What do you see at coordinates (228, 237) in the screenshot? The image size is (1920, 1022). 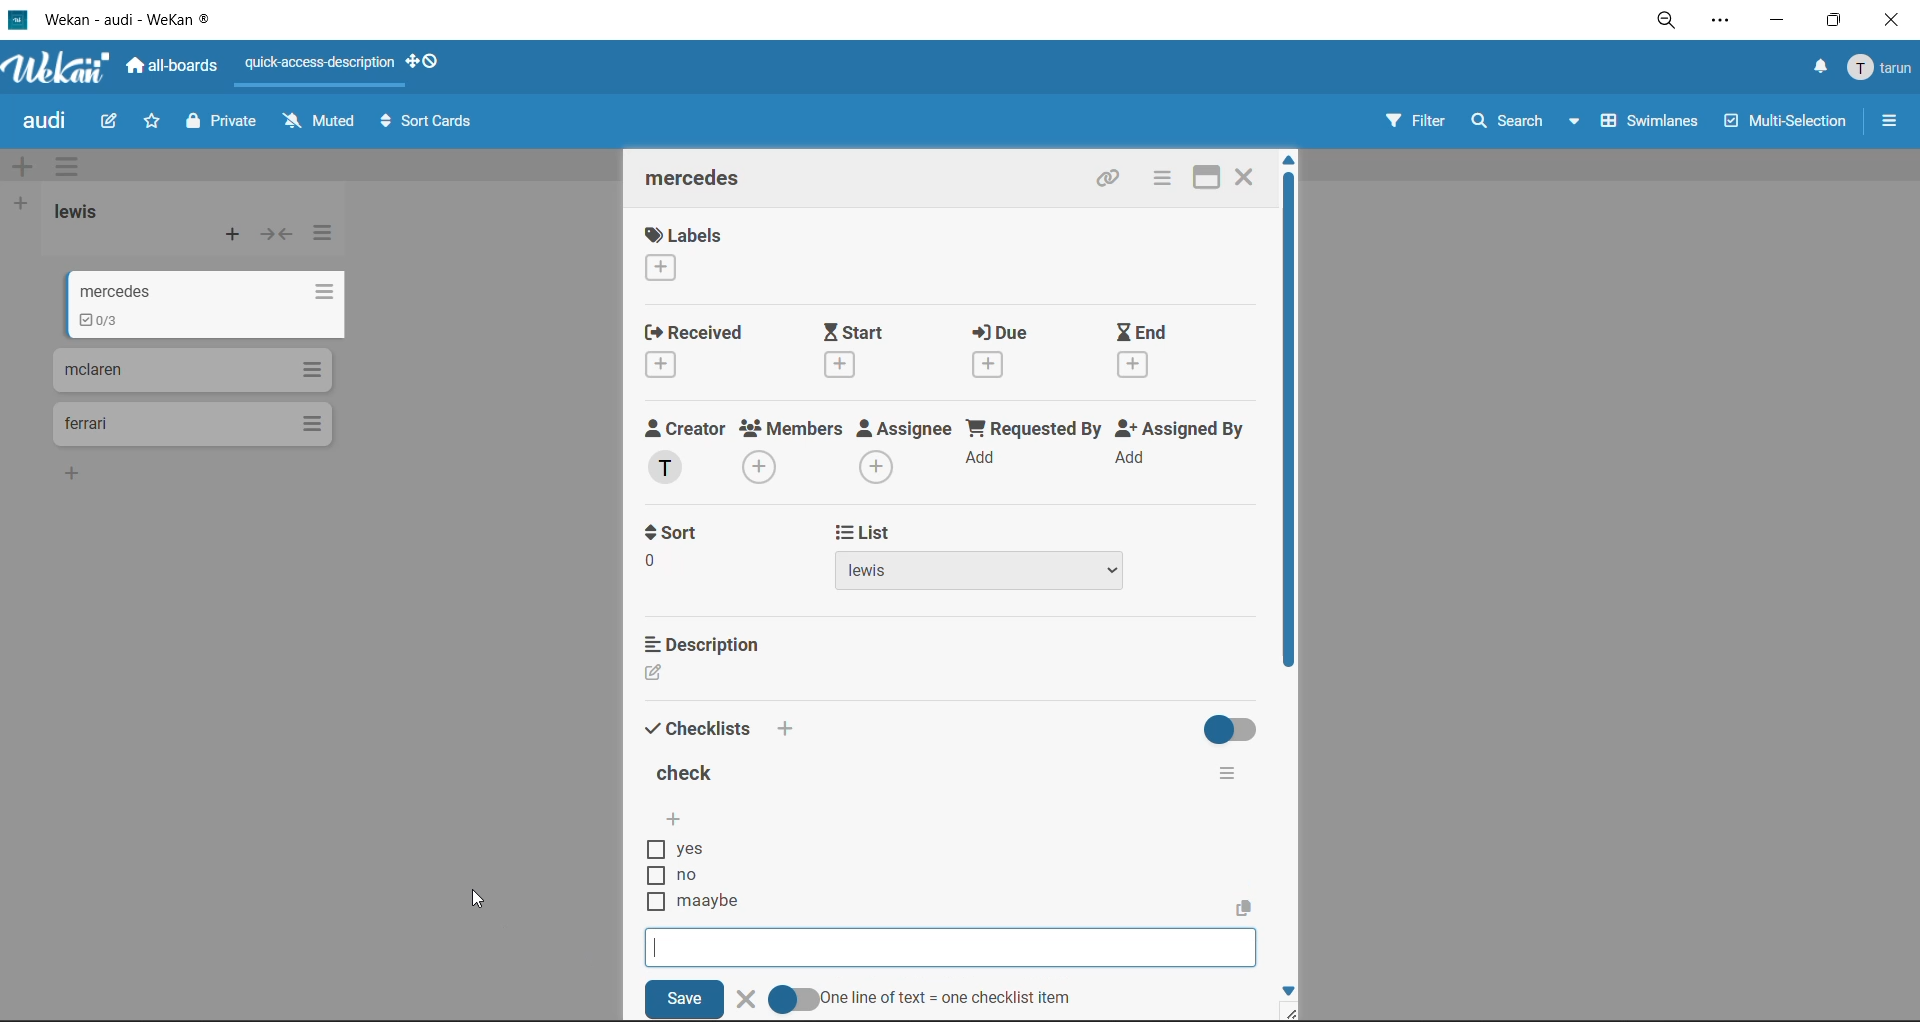 I see `add card` at bounding box center [228, 237].